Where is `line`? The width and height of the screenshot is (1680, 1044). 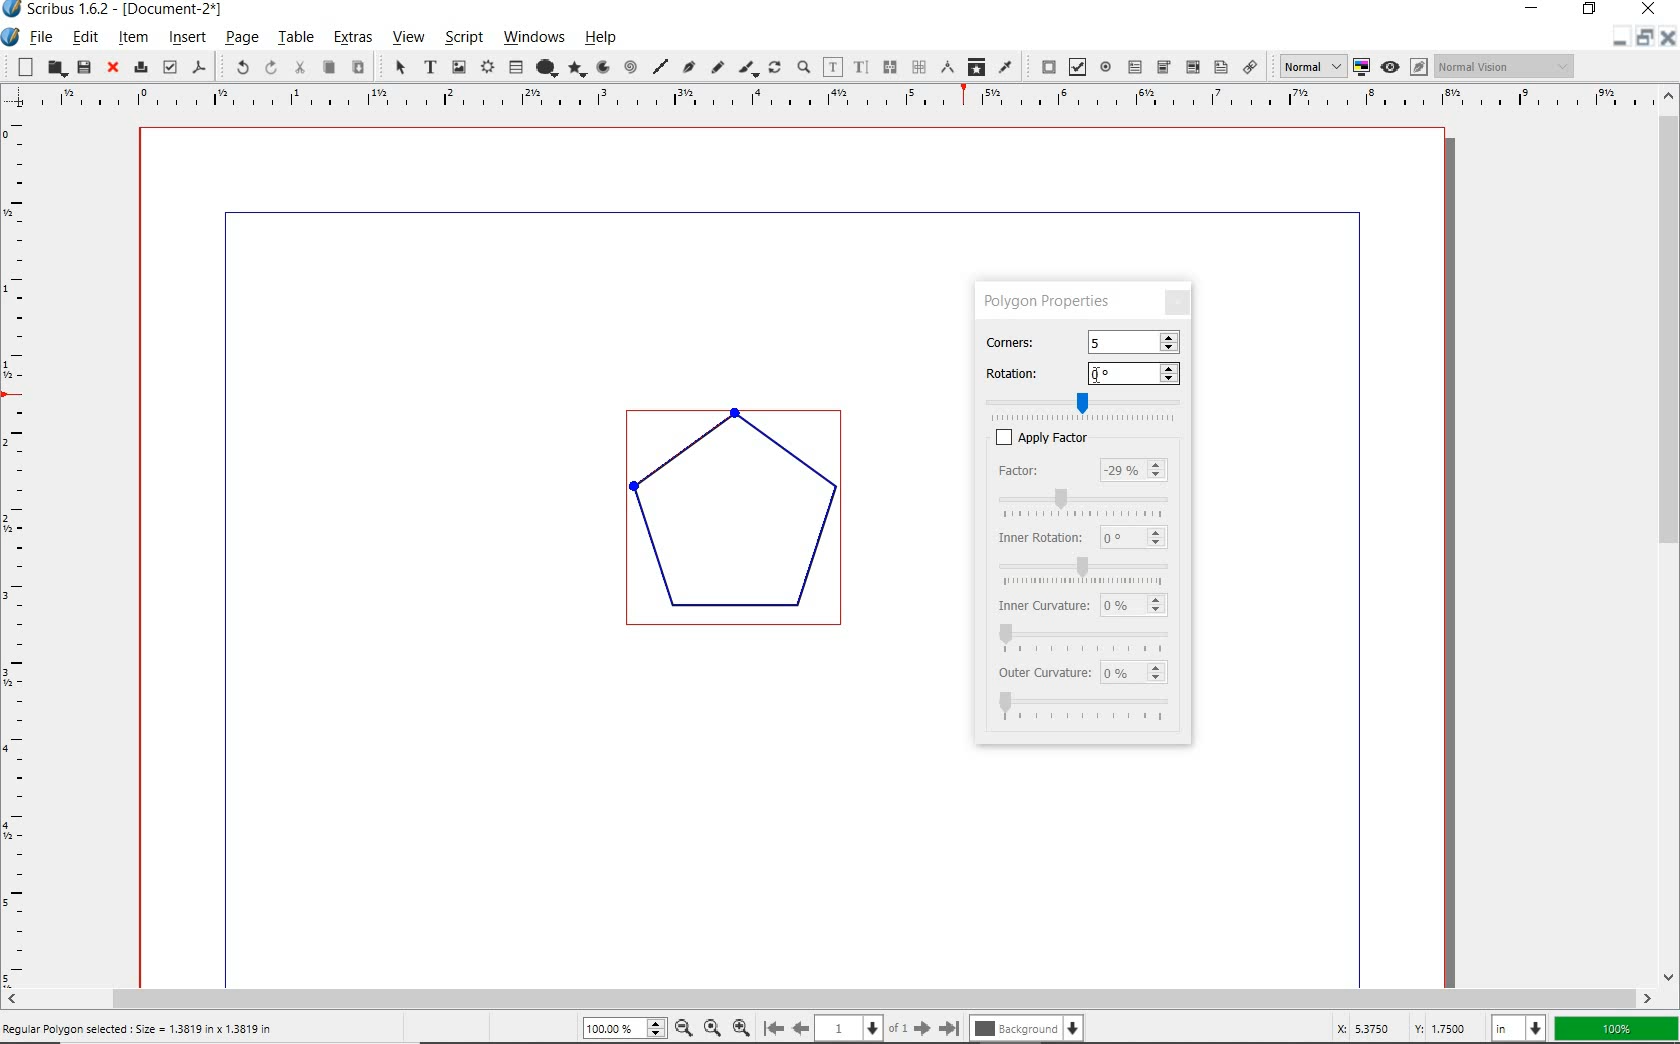
line is located at coordinates (659, 63).